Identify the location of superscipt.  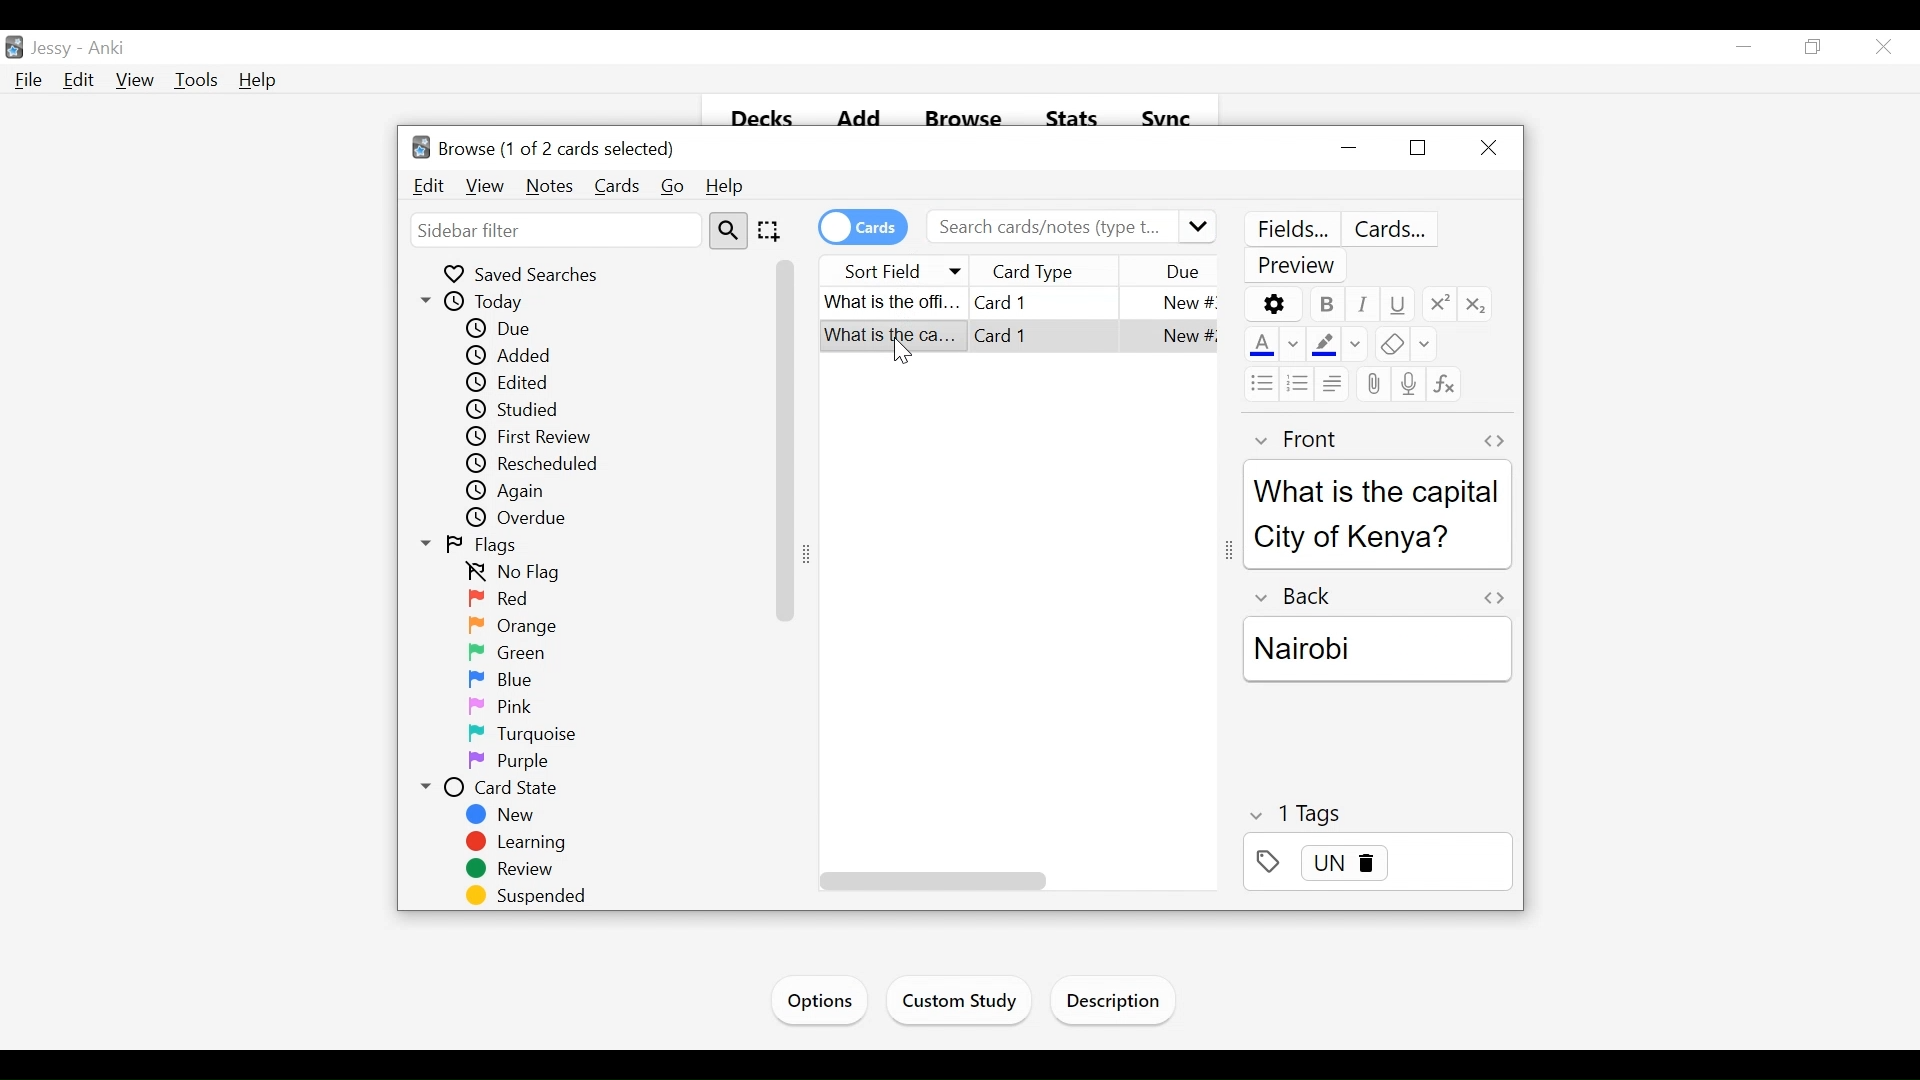
(1437, 303).